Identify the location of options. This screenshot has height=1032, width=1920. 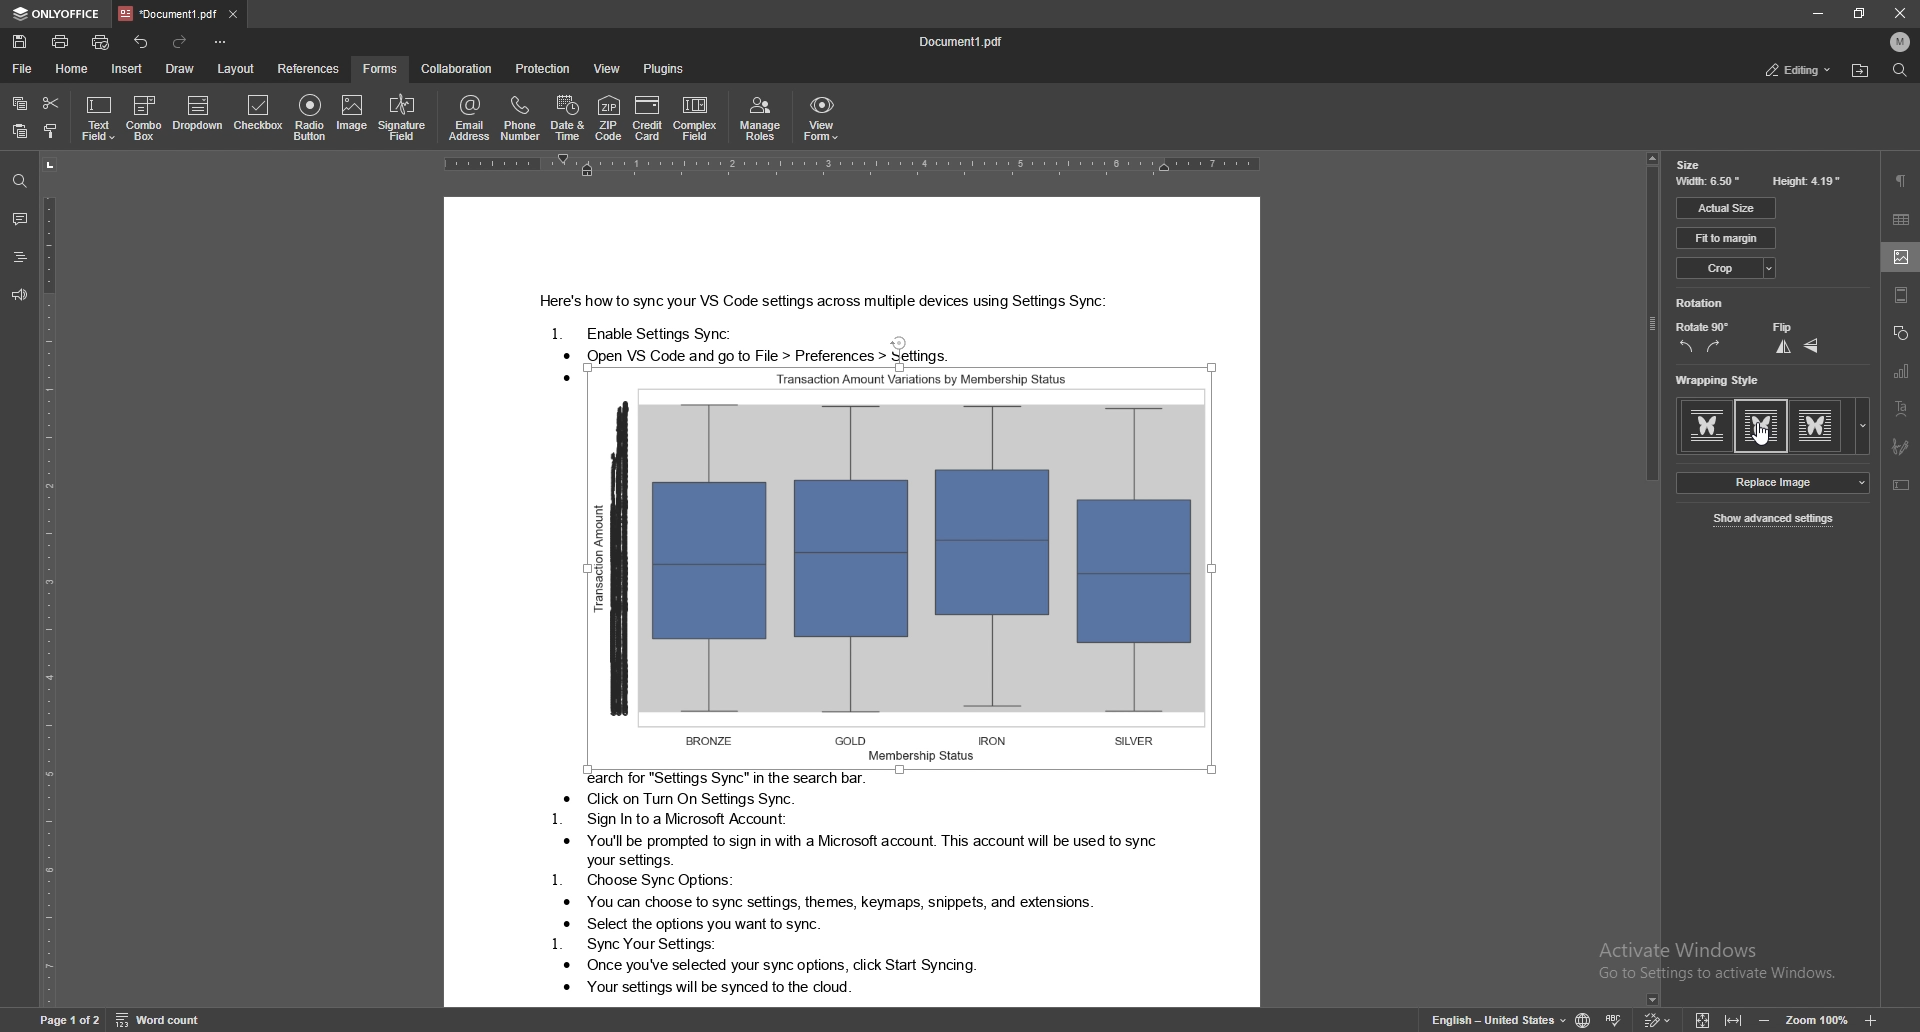
(220, 41).